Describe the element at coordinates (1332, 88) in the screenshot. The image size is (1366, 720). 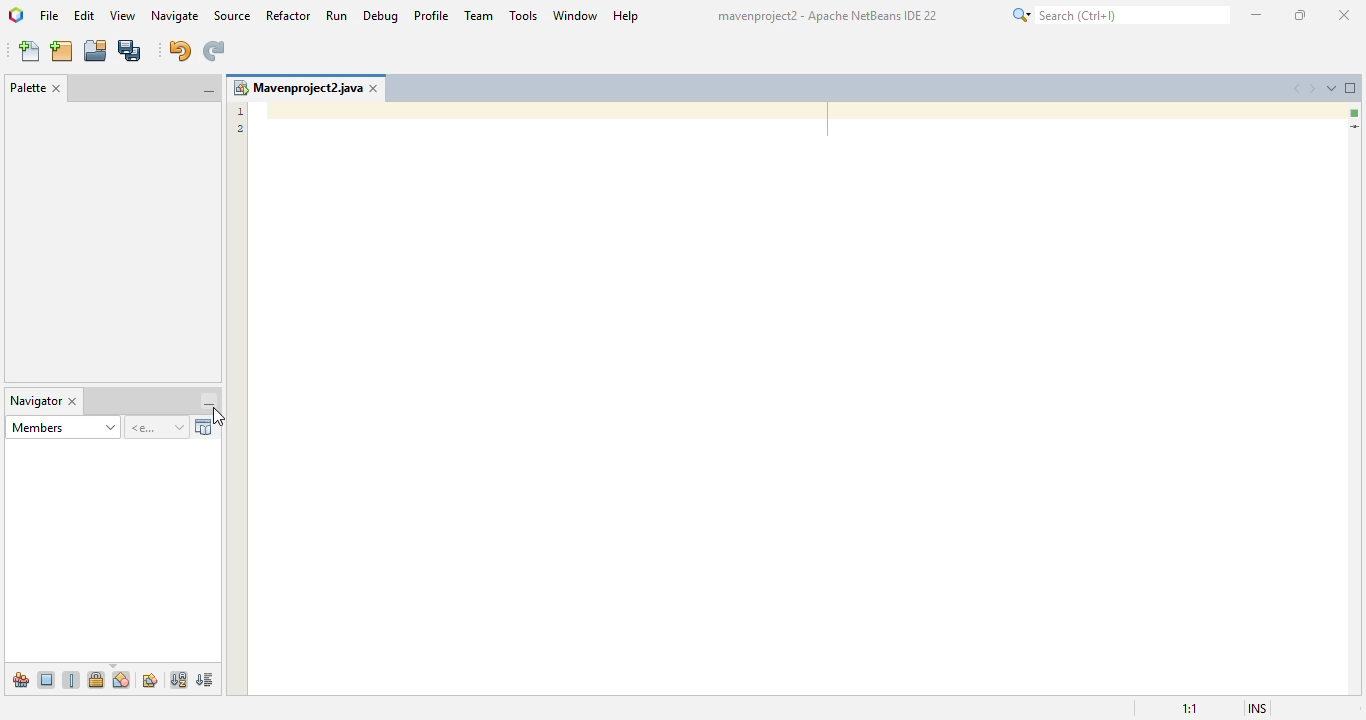
I see `show opened documents list` at that location.